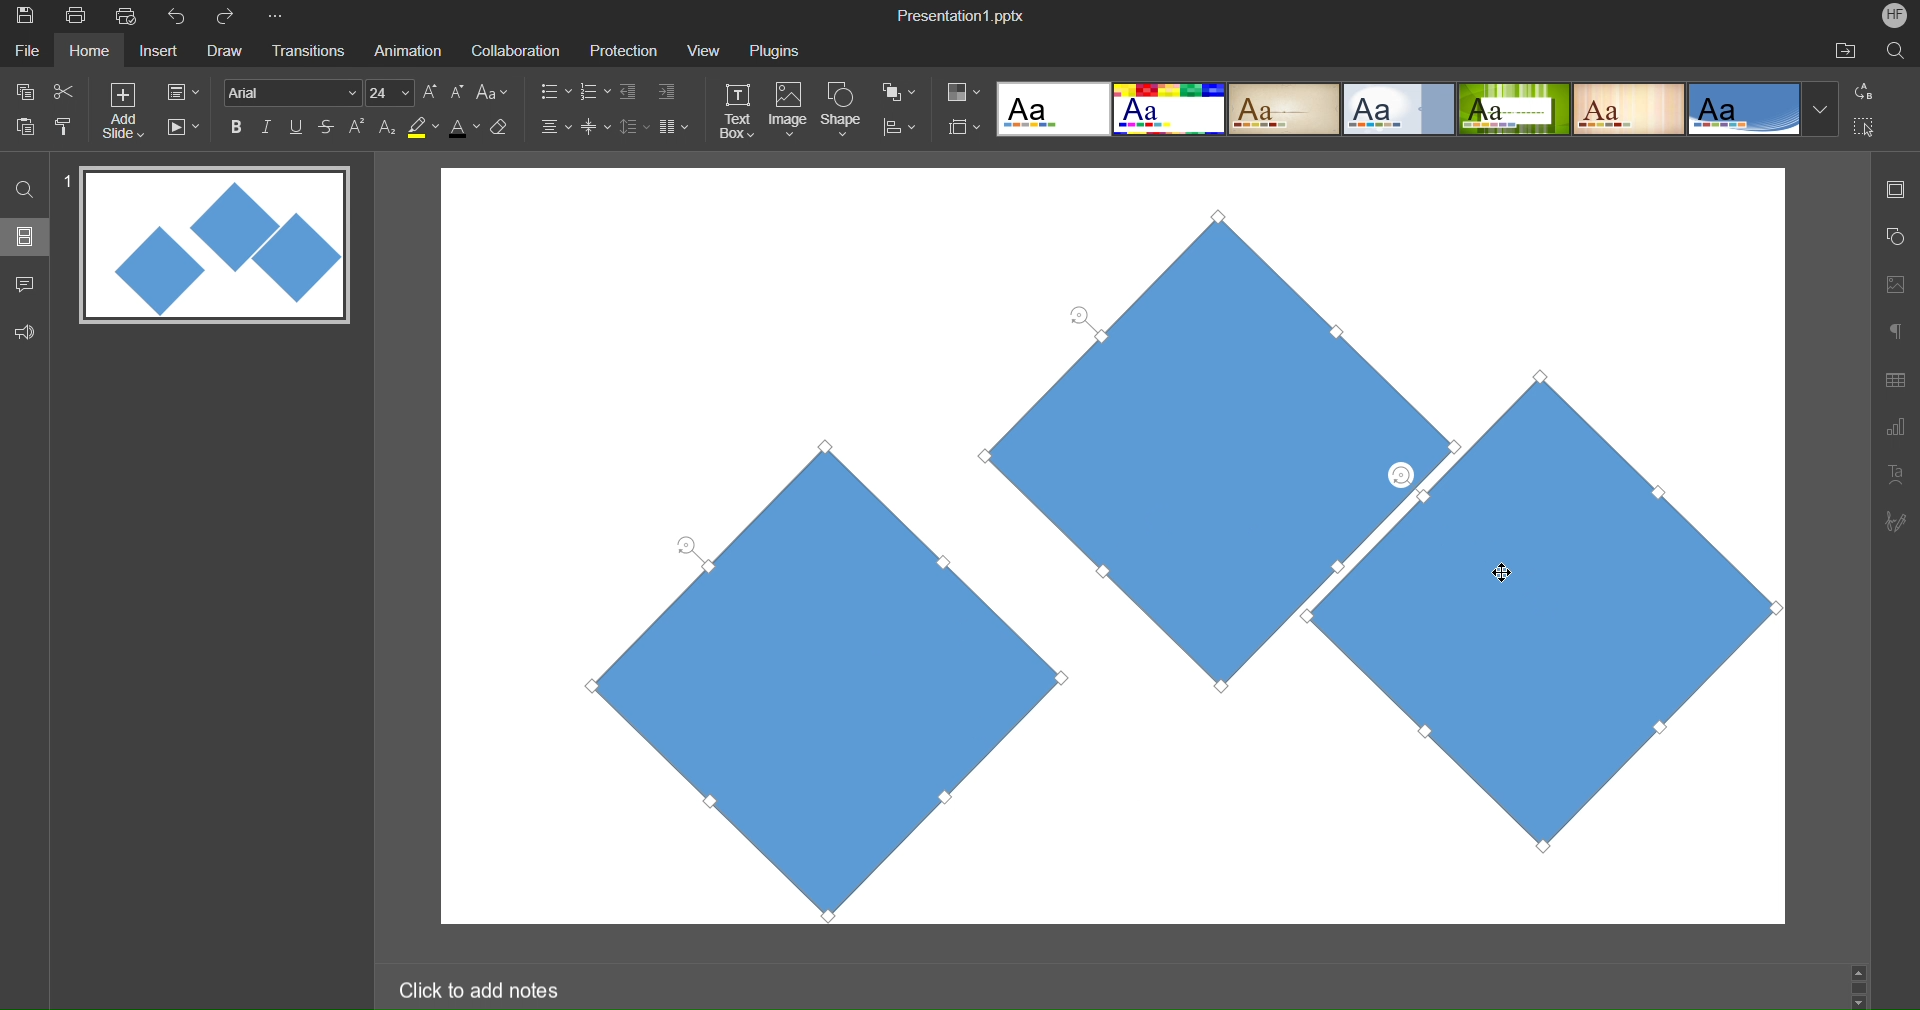 The height and width of the screenshot is (1010, 1920). Describe the element at coordinates (297, 127) in the screenshot. I see `Underline` at that location.